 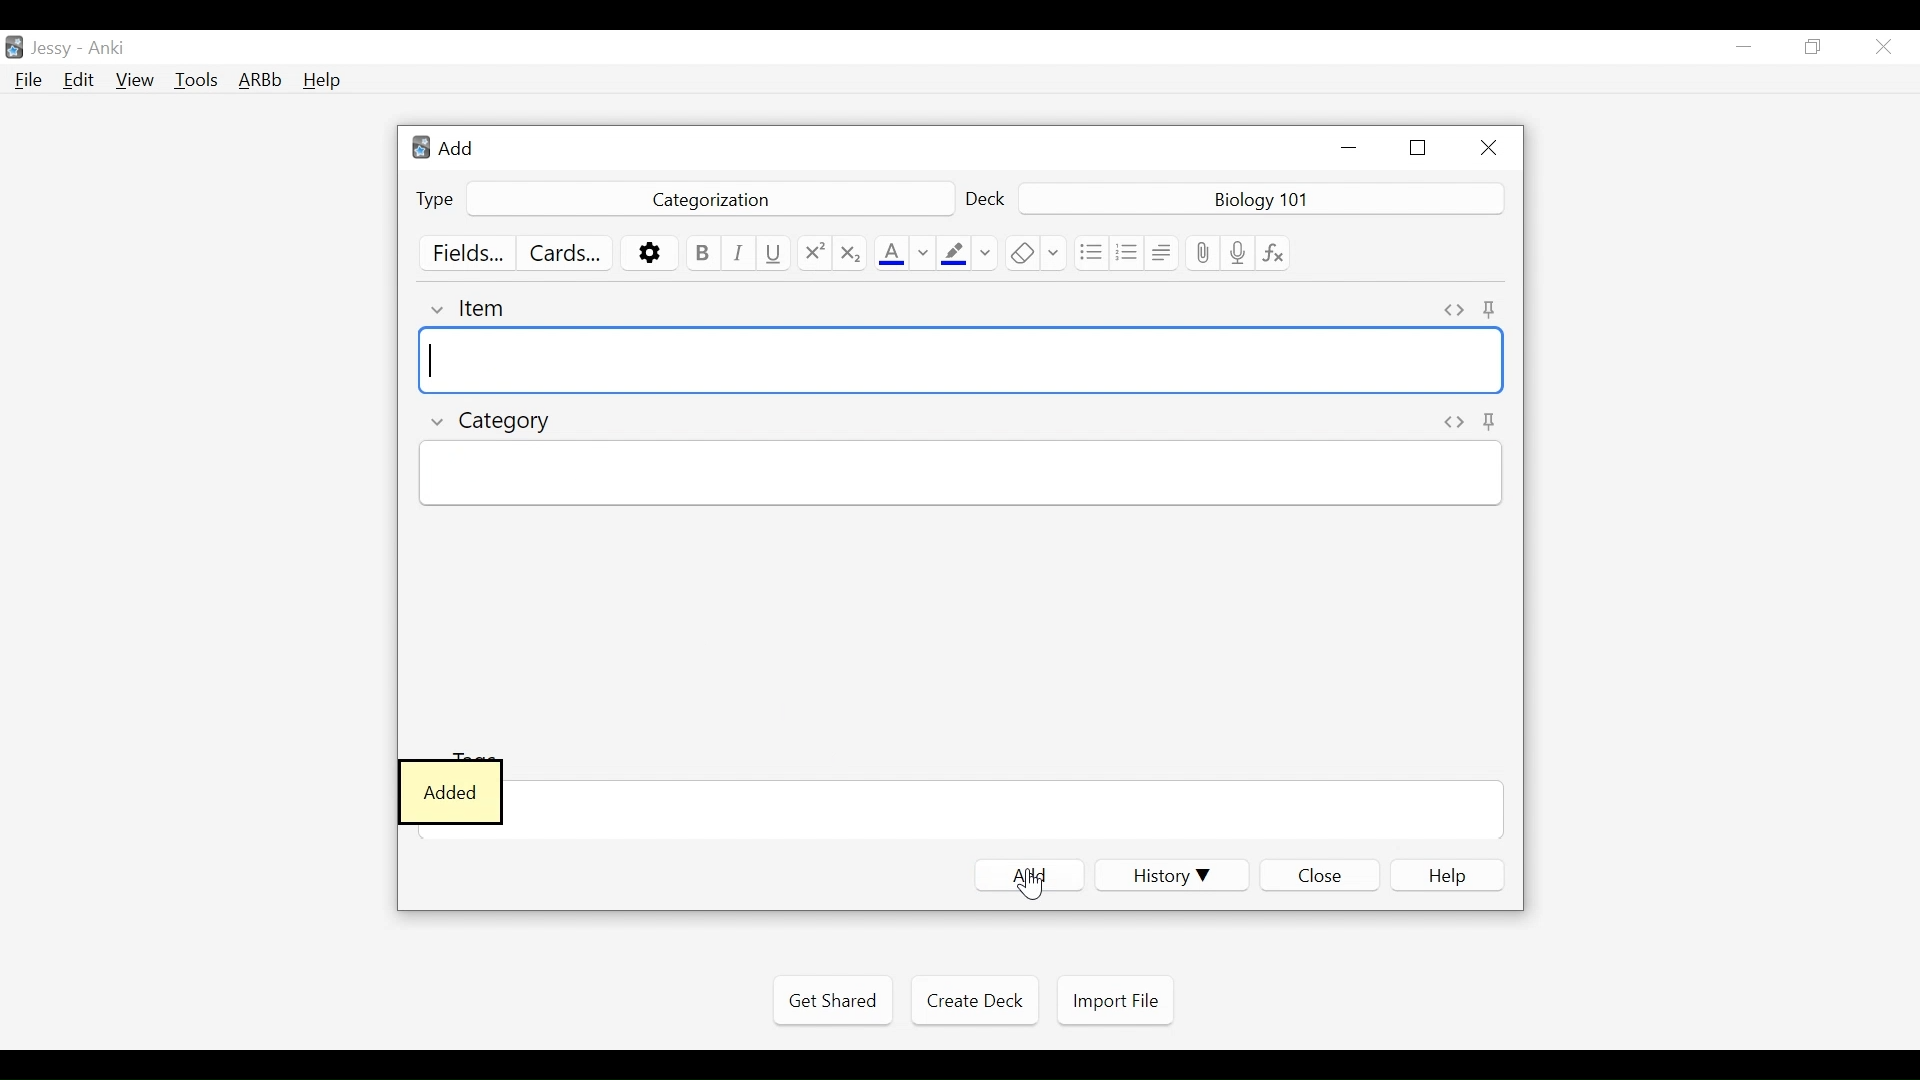 I want to click on Superscript, so click(x=814, y=253).